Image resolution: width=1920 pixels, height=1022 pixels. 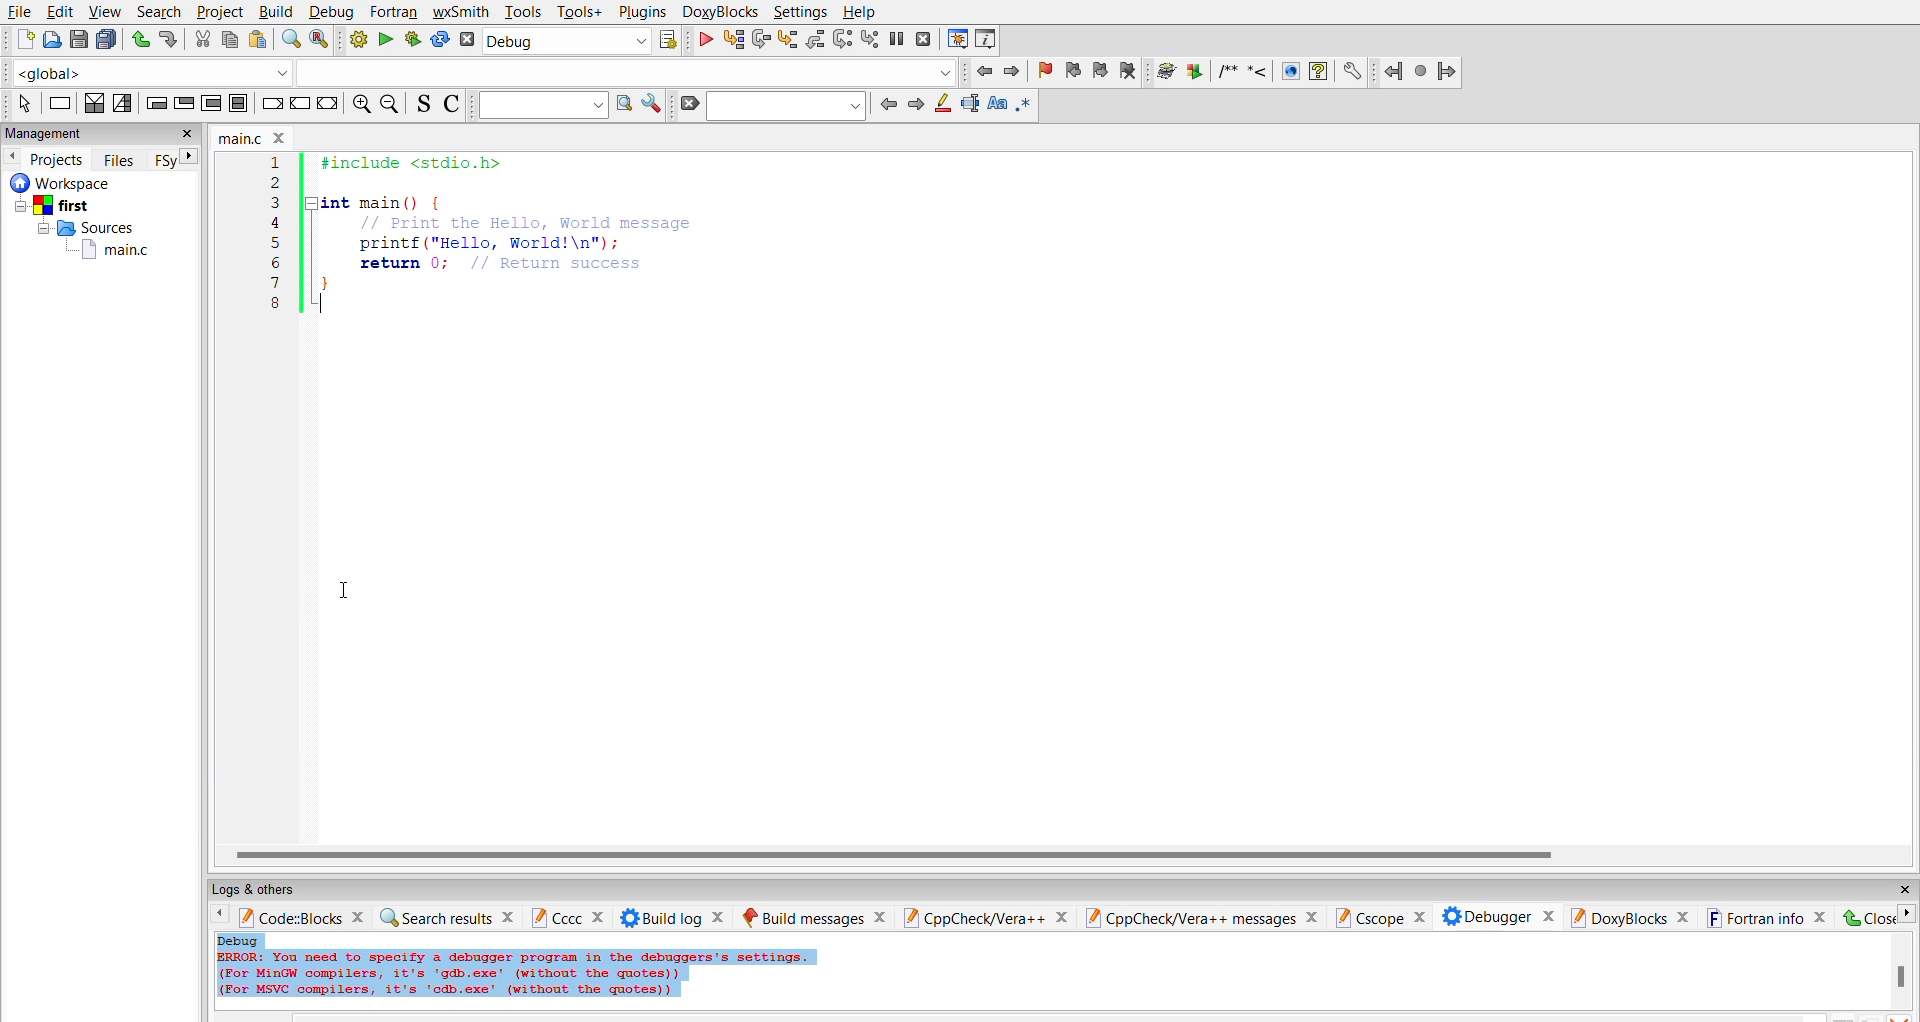 I want to click on tools, so click(x=521, y=13).